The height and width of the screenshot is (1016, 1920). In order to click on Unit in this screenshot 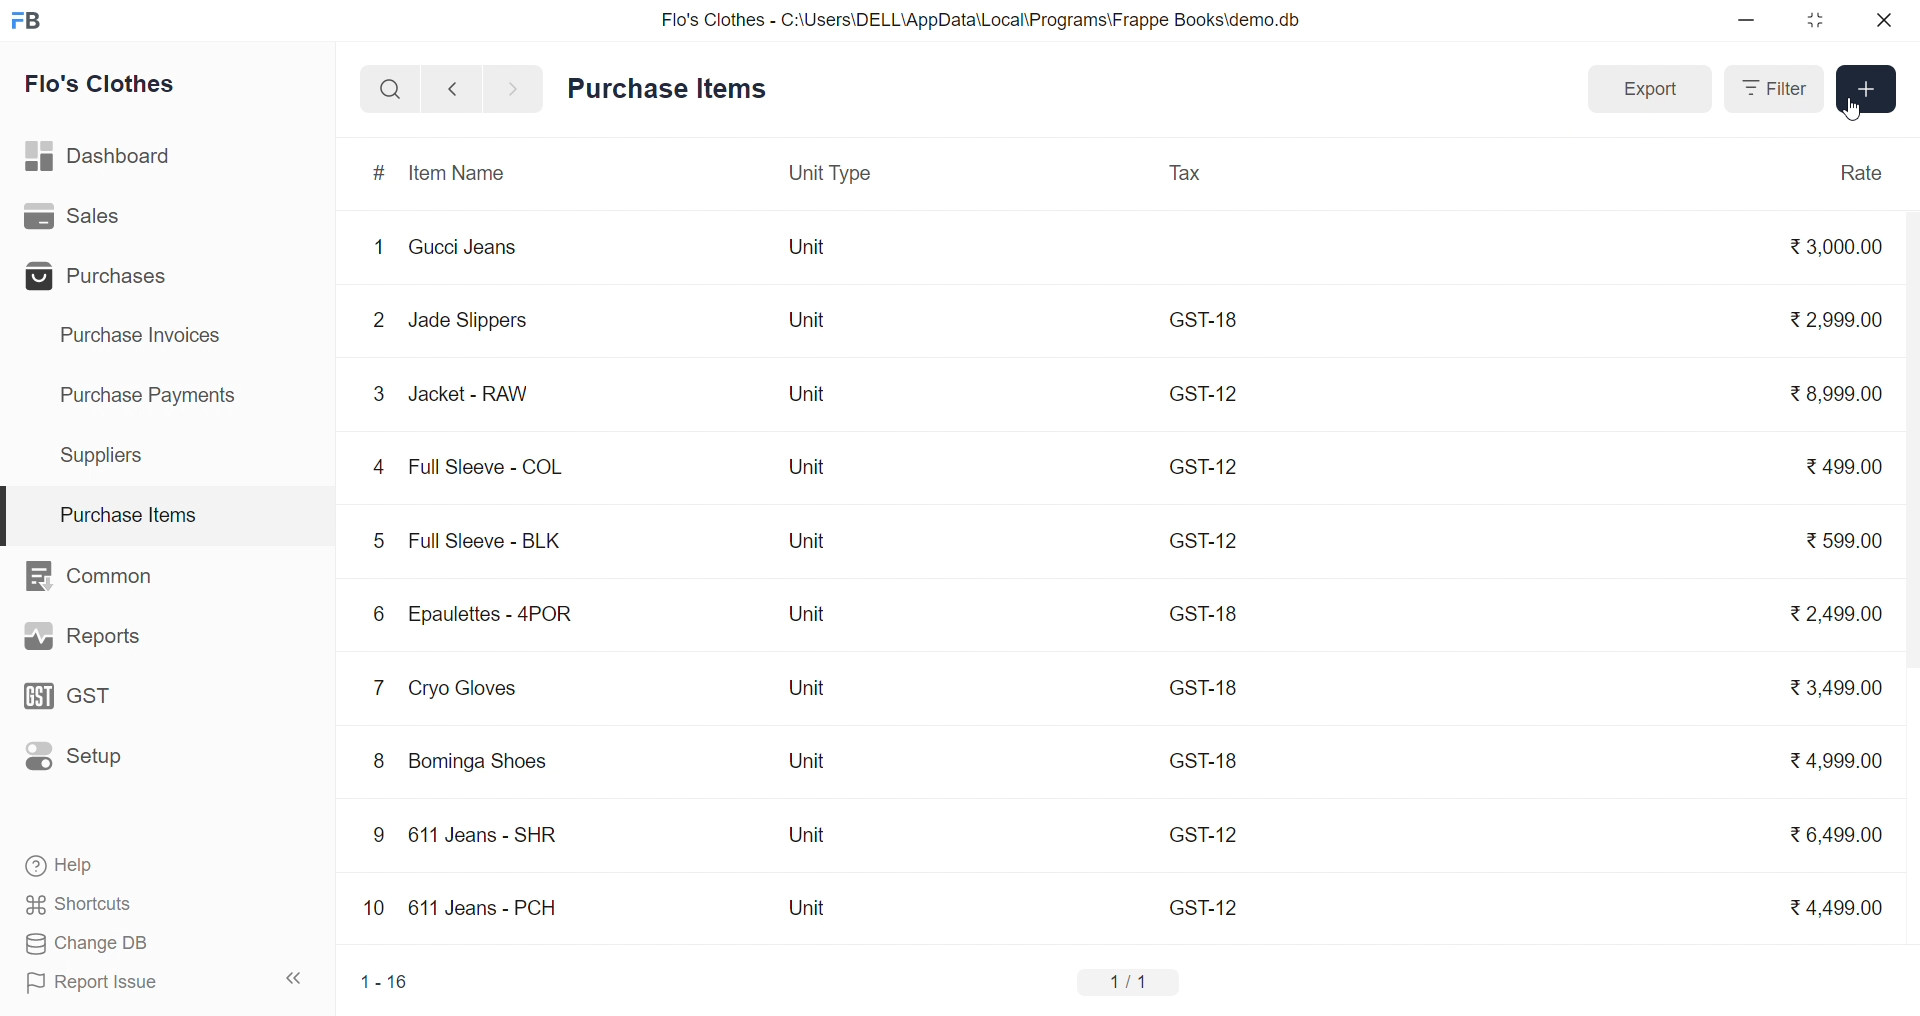, I will do `click(809, 318)`.